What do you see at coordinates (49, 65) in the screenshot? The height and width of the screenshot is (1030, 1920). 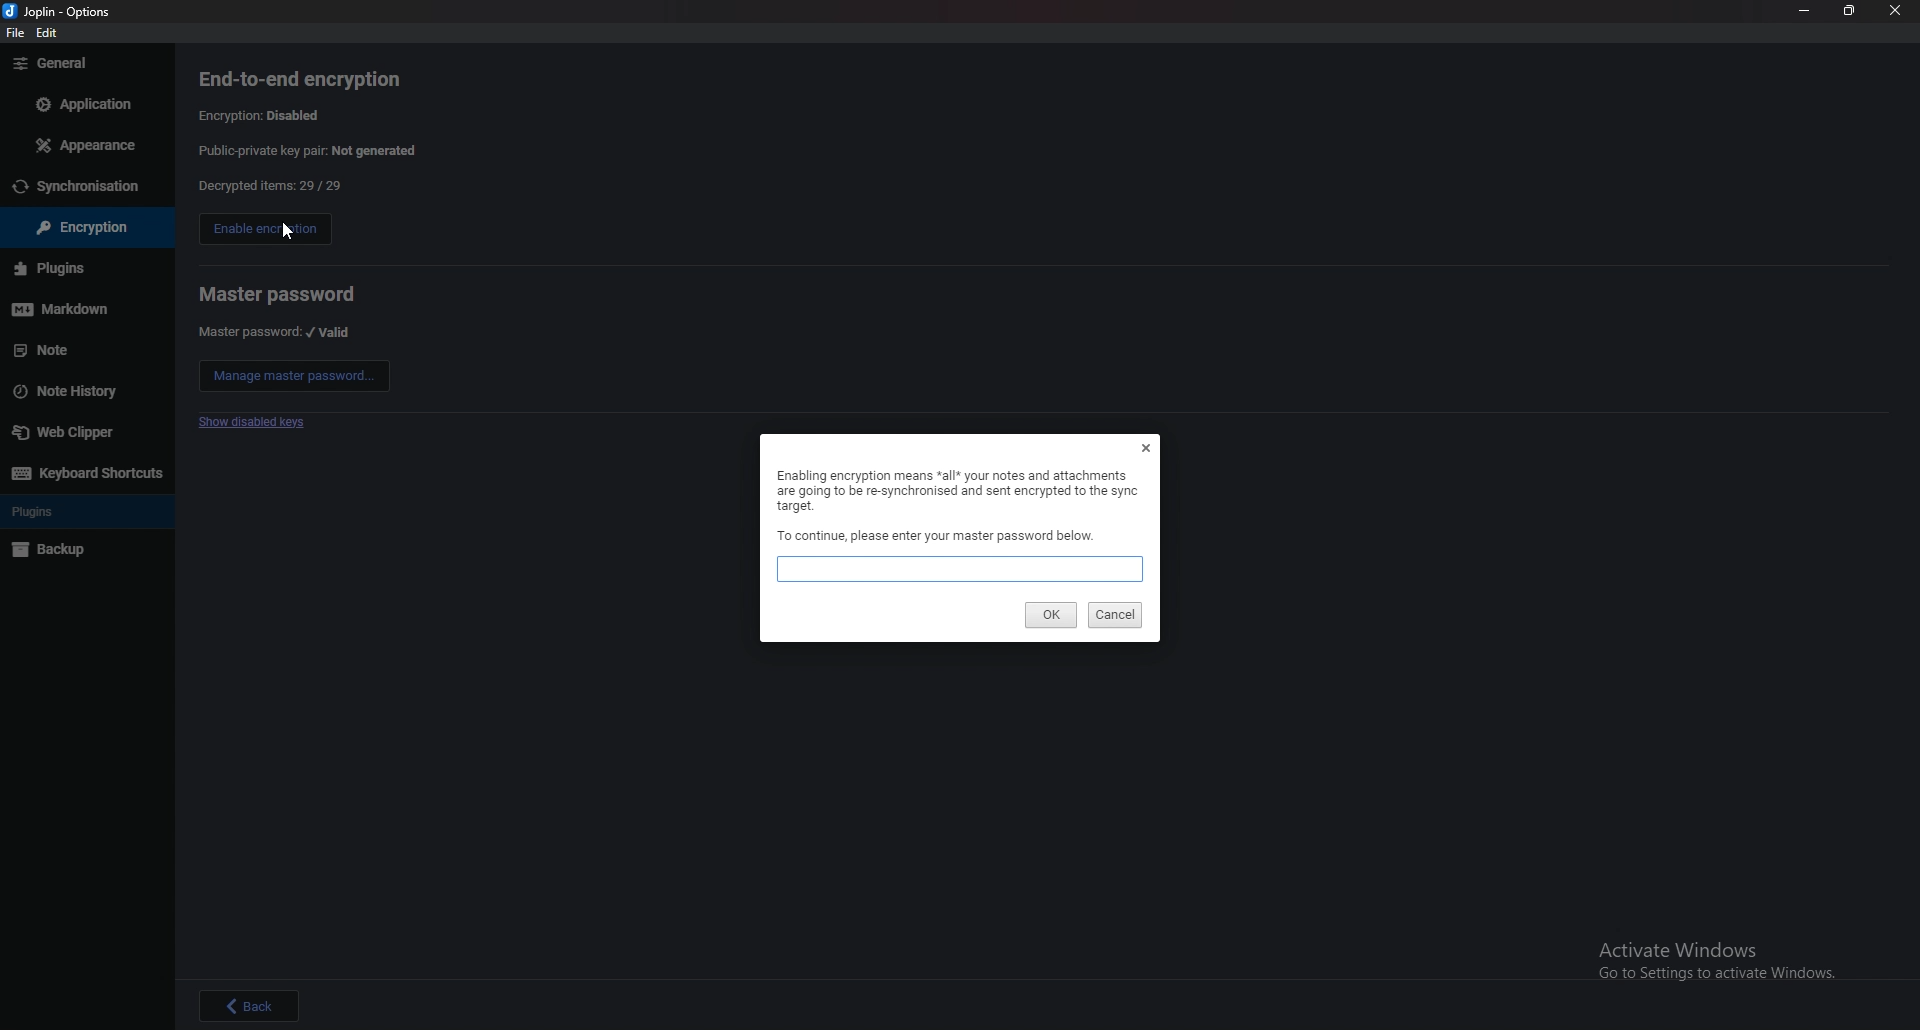 I see `` at bounding box center [49, 65].